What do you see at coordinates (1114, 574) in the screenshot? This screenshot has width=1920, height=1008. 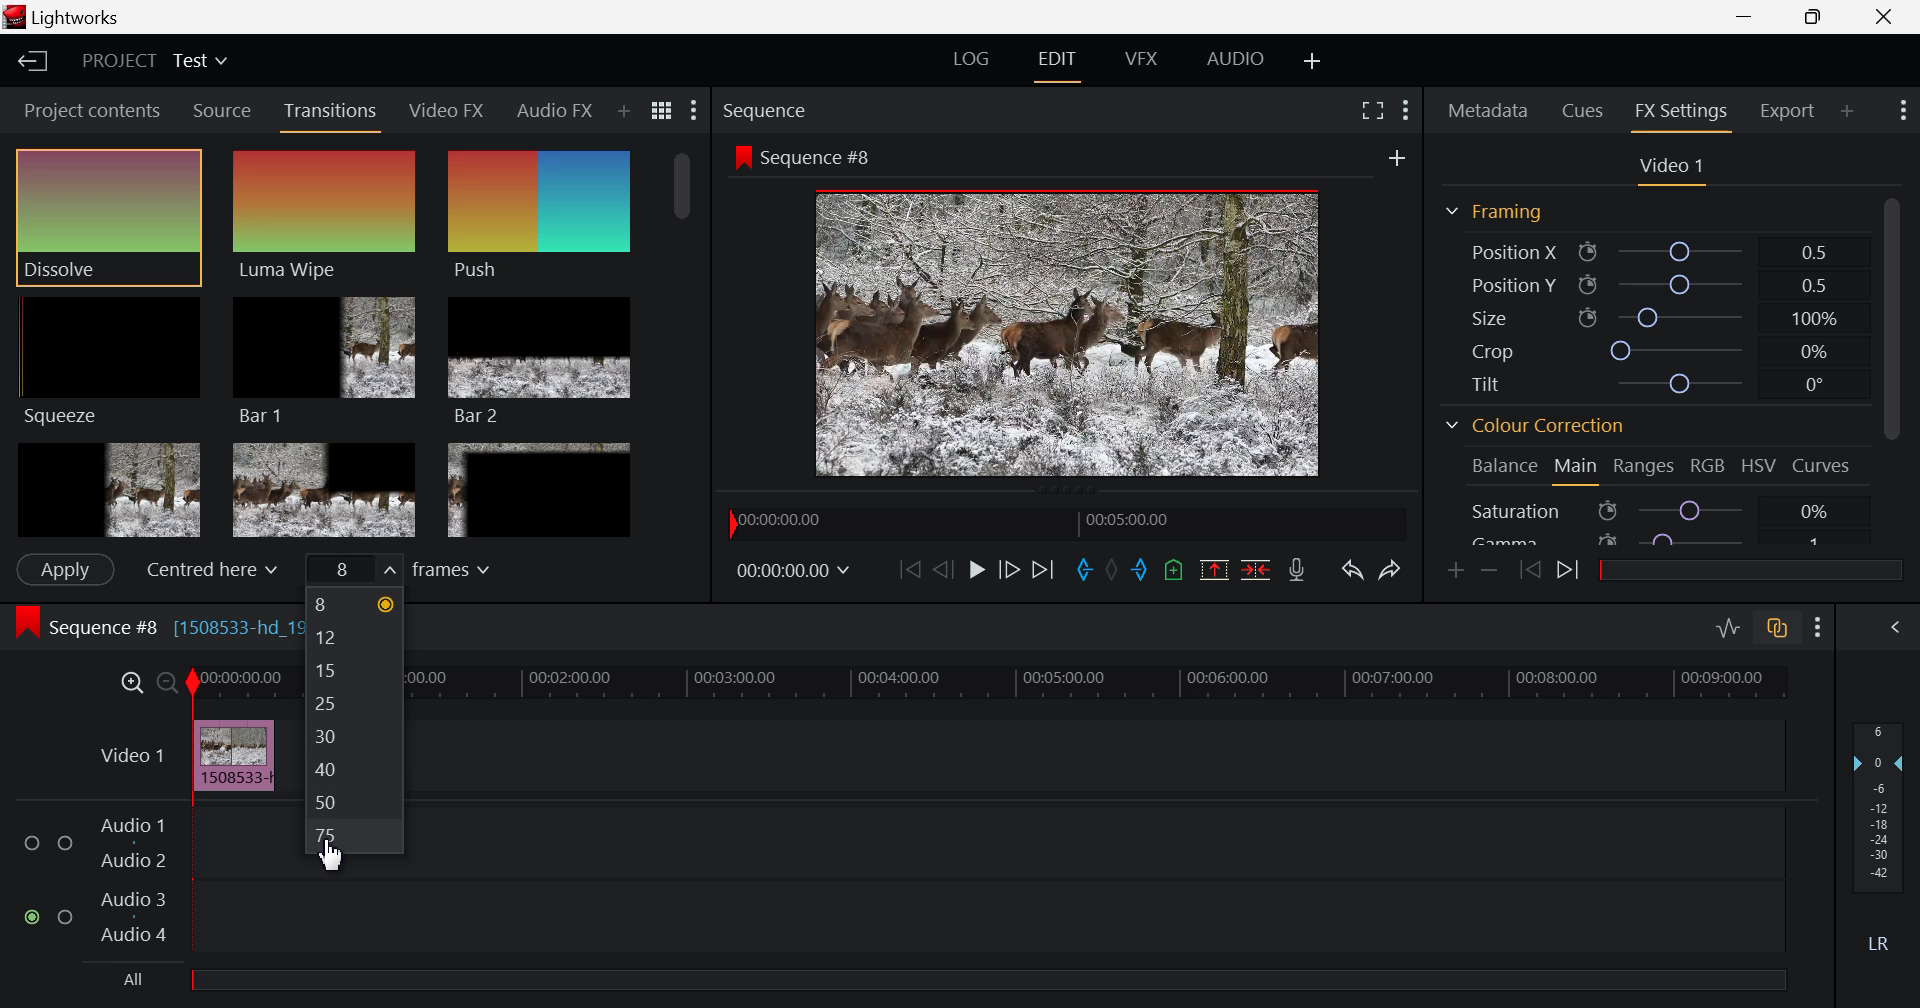 I see `Remove all marks` at bounding box center [1114, 574].